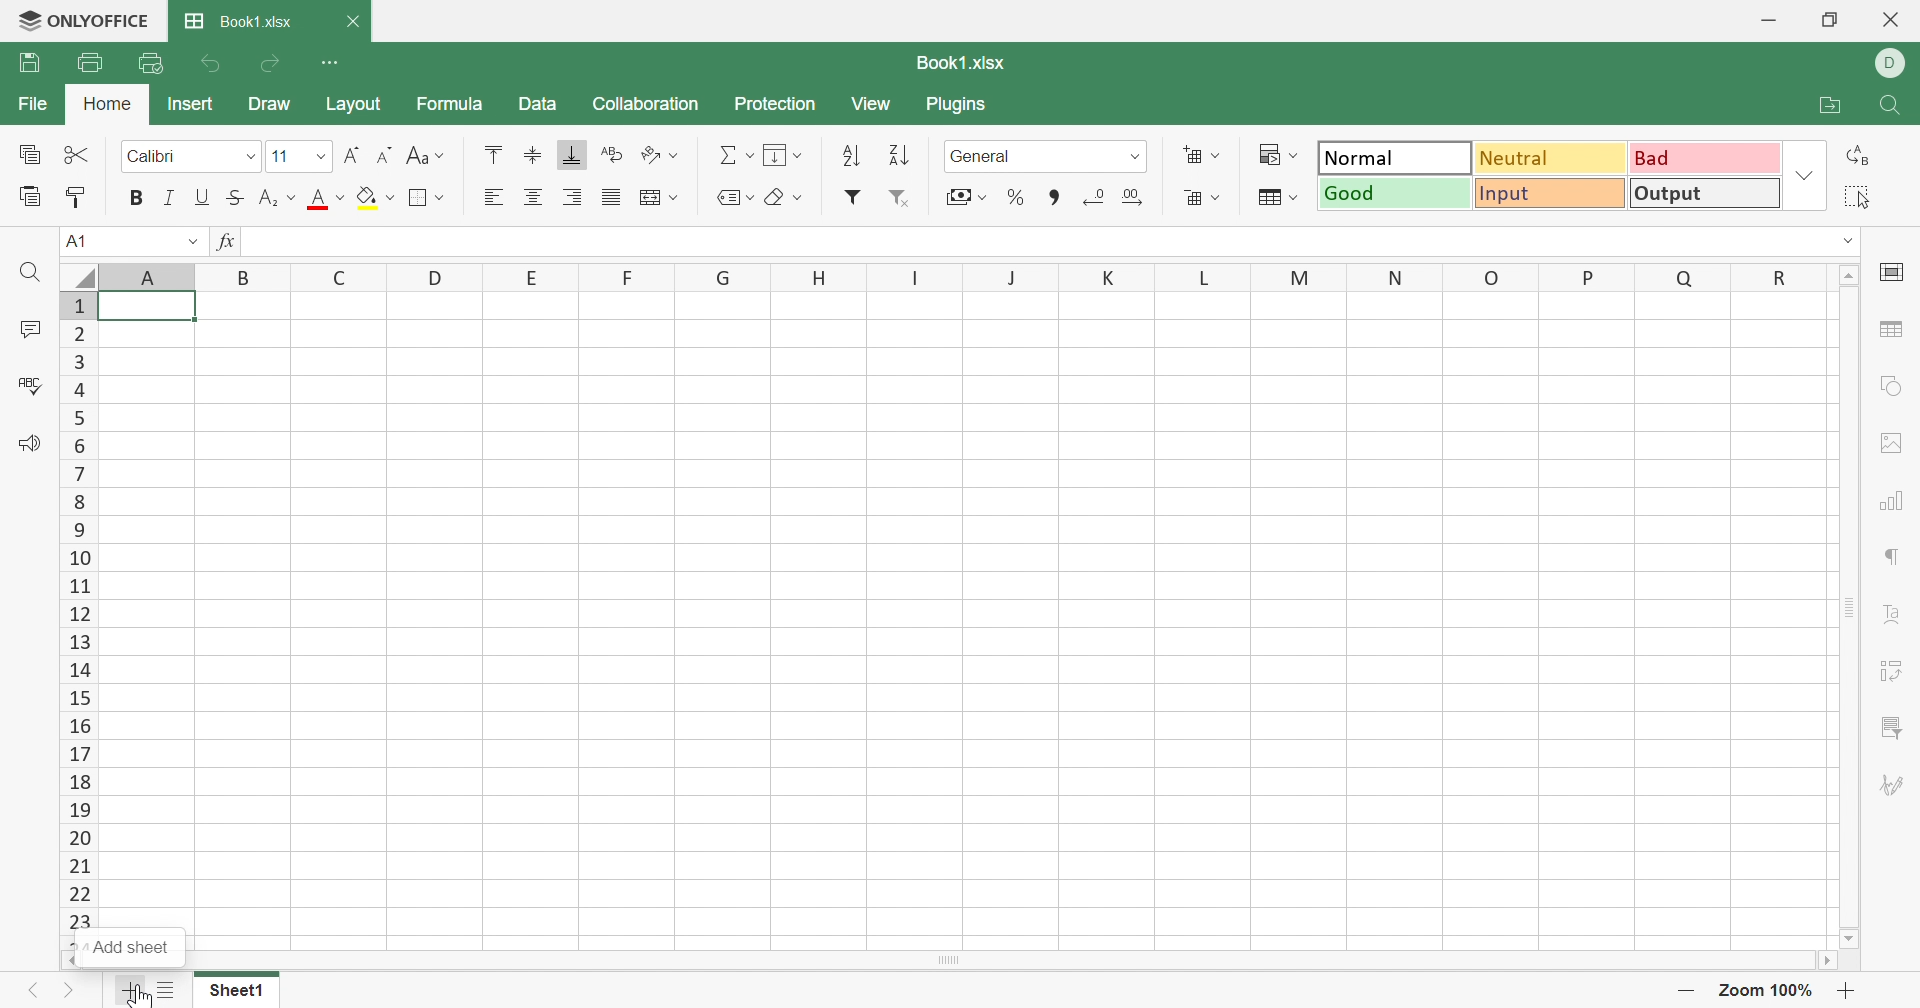 The width and height of the screenshot is (1920, 1008). Describe the element at coordinates (78, 785) in the screenshot. I see `18` at that location.